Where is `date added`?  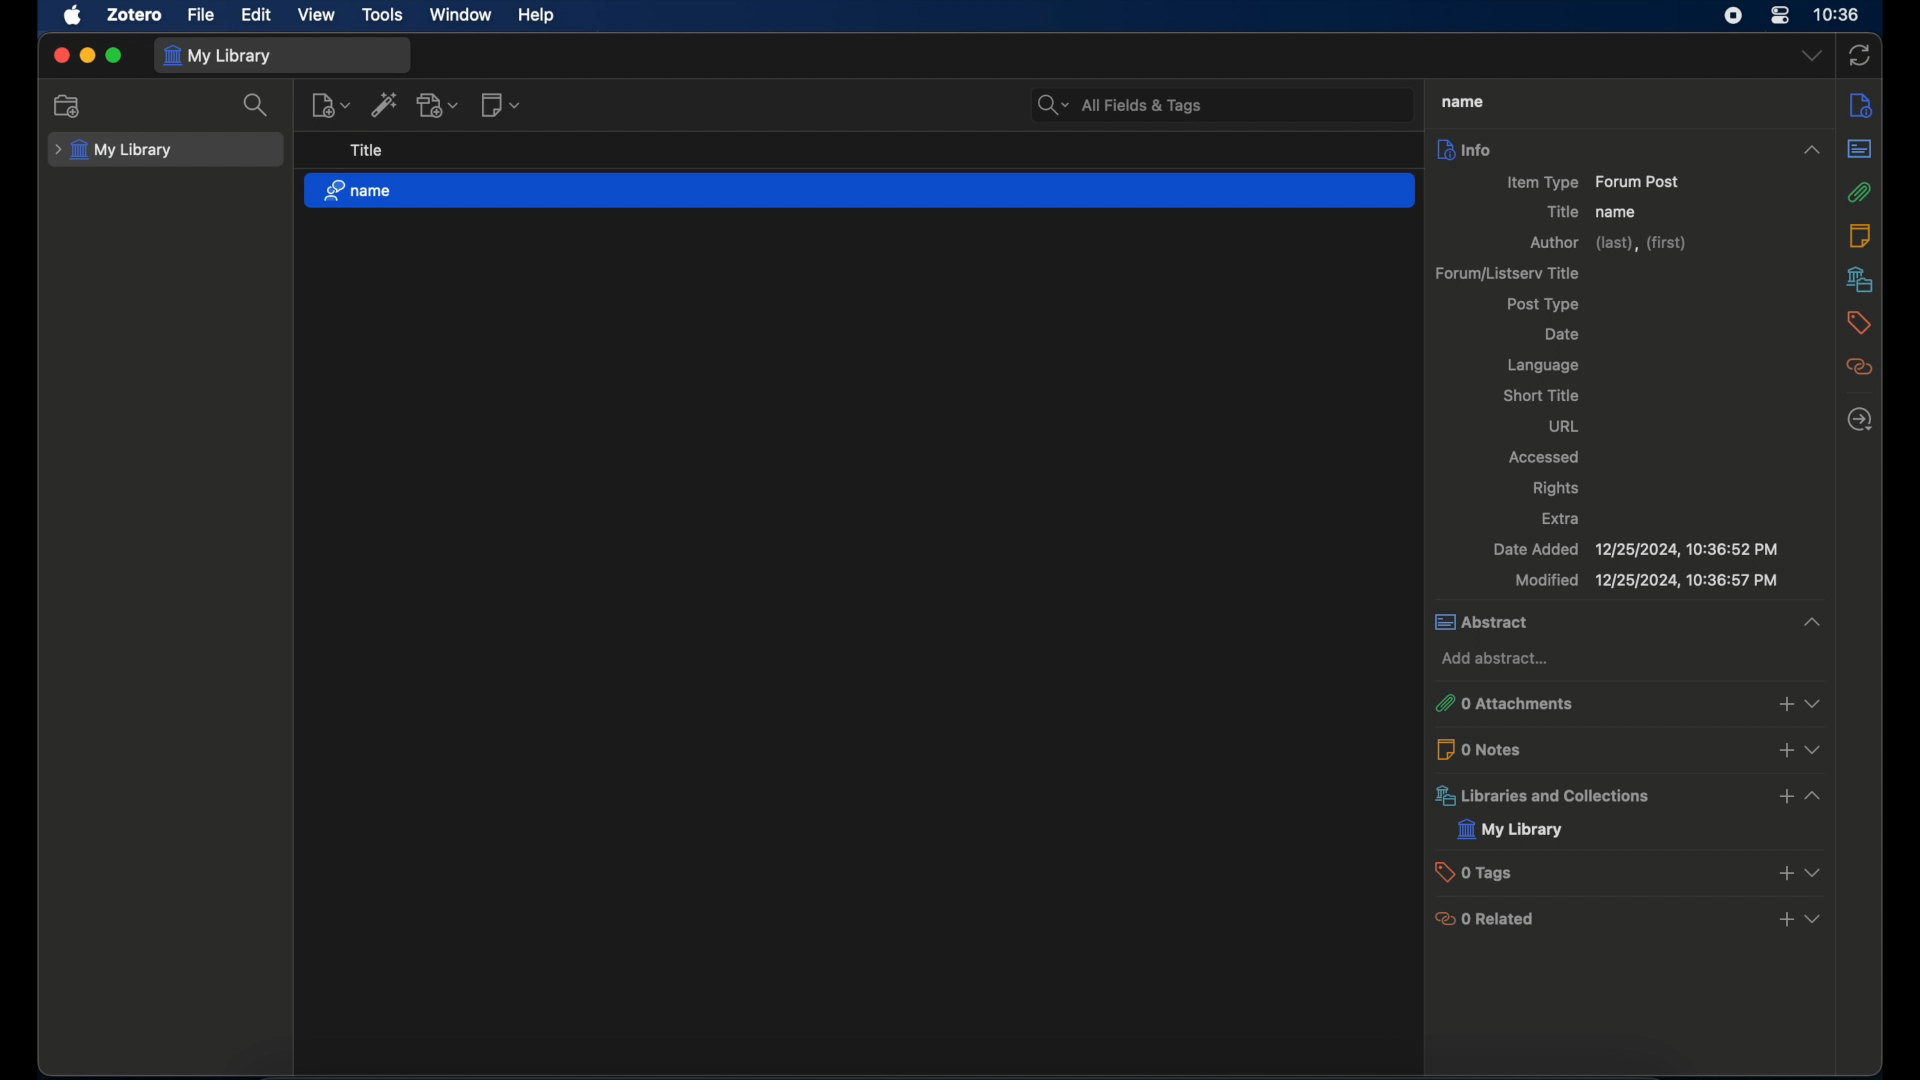 date added is located at coordinates (1637, 549).